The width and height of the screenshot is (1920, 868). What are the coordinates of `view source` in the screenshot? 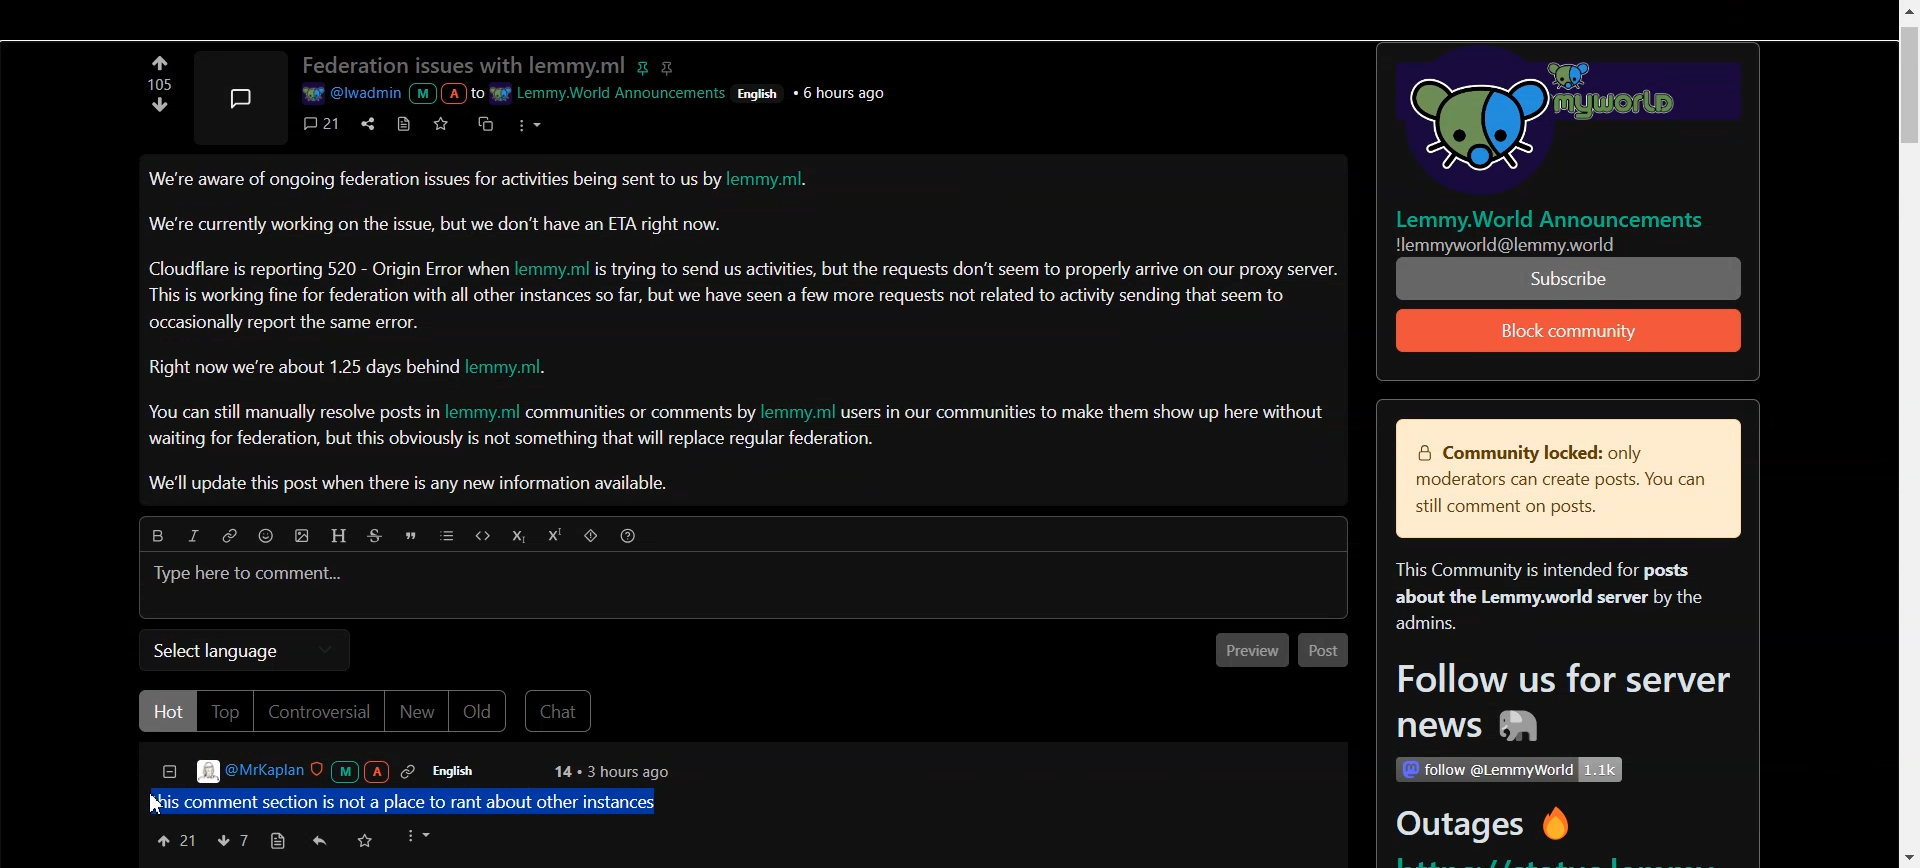 It's located at (277, 841).